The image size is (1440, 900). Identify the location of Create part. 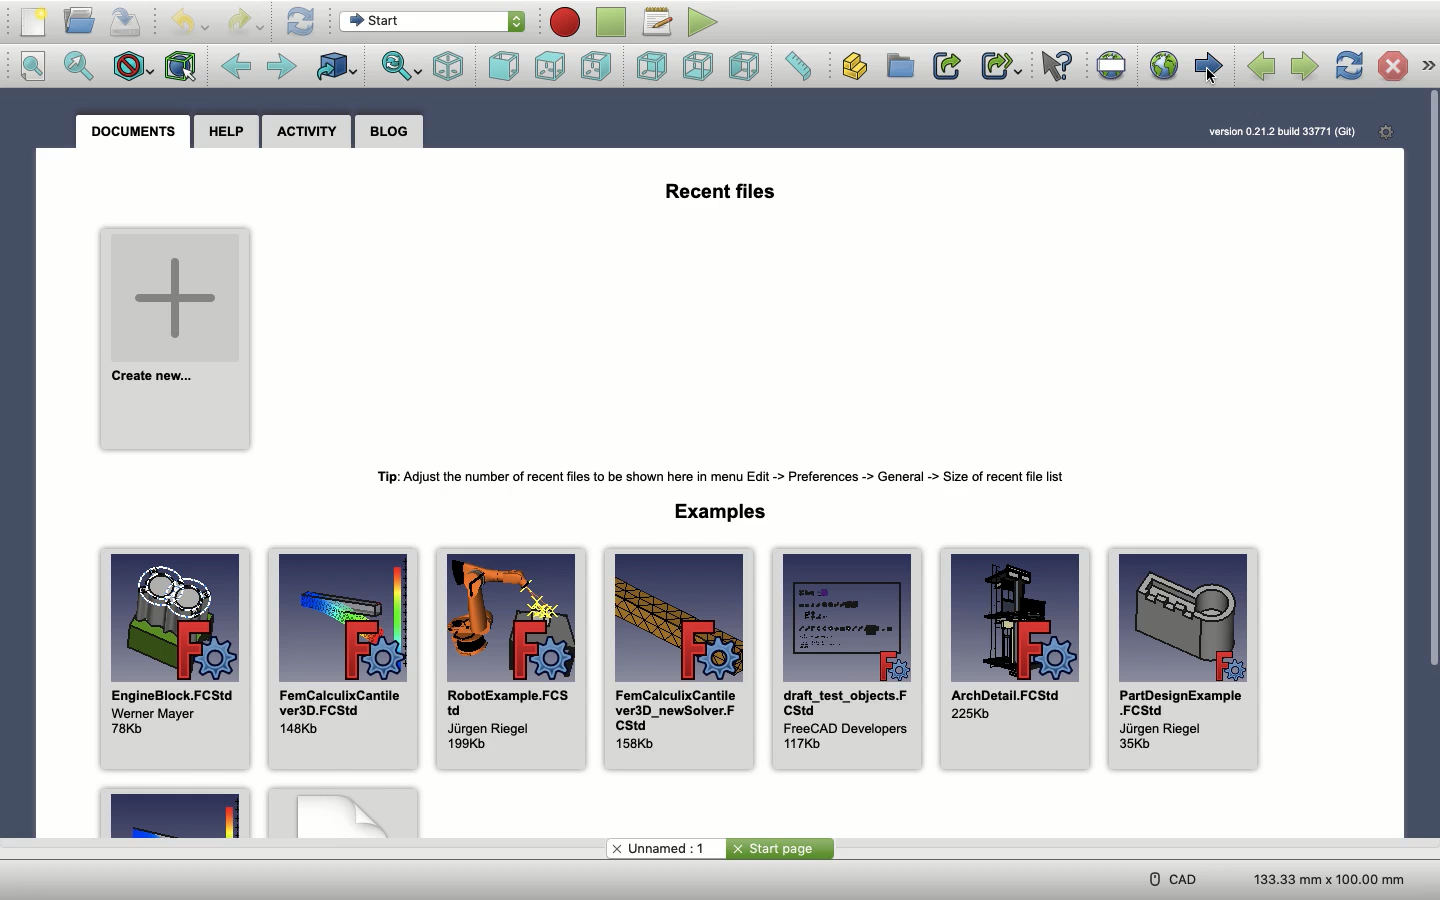
(861, 67).